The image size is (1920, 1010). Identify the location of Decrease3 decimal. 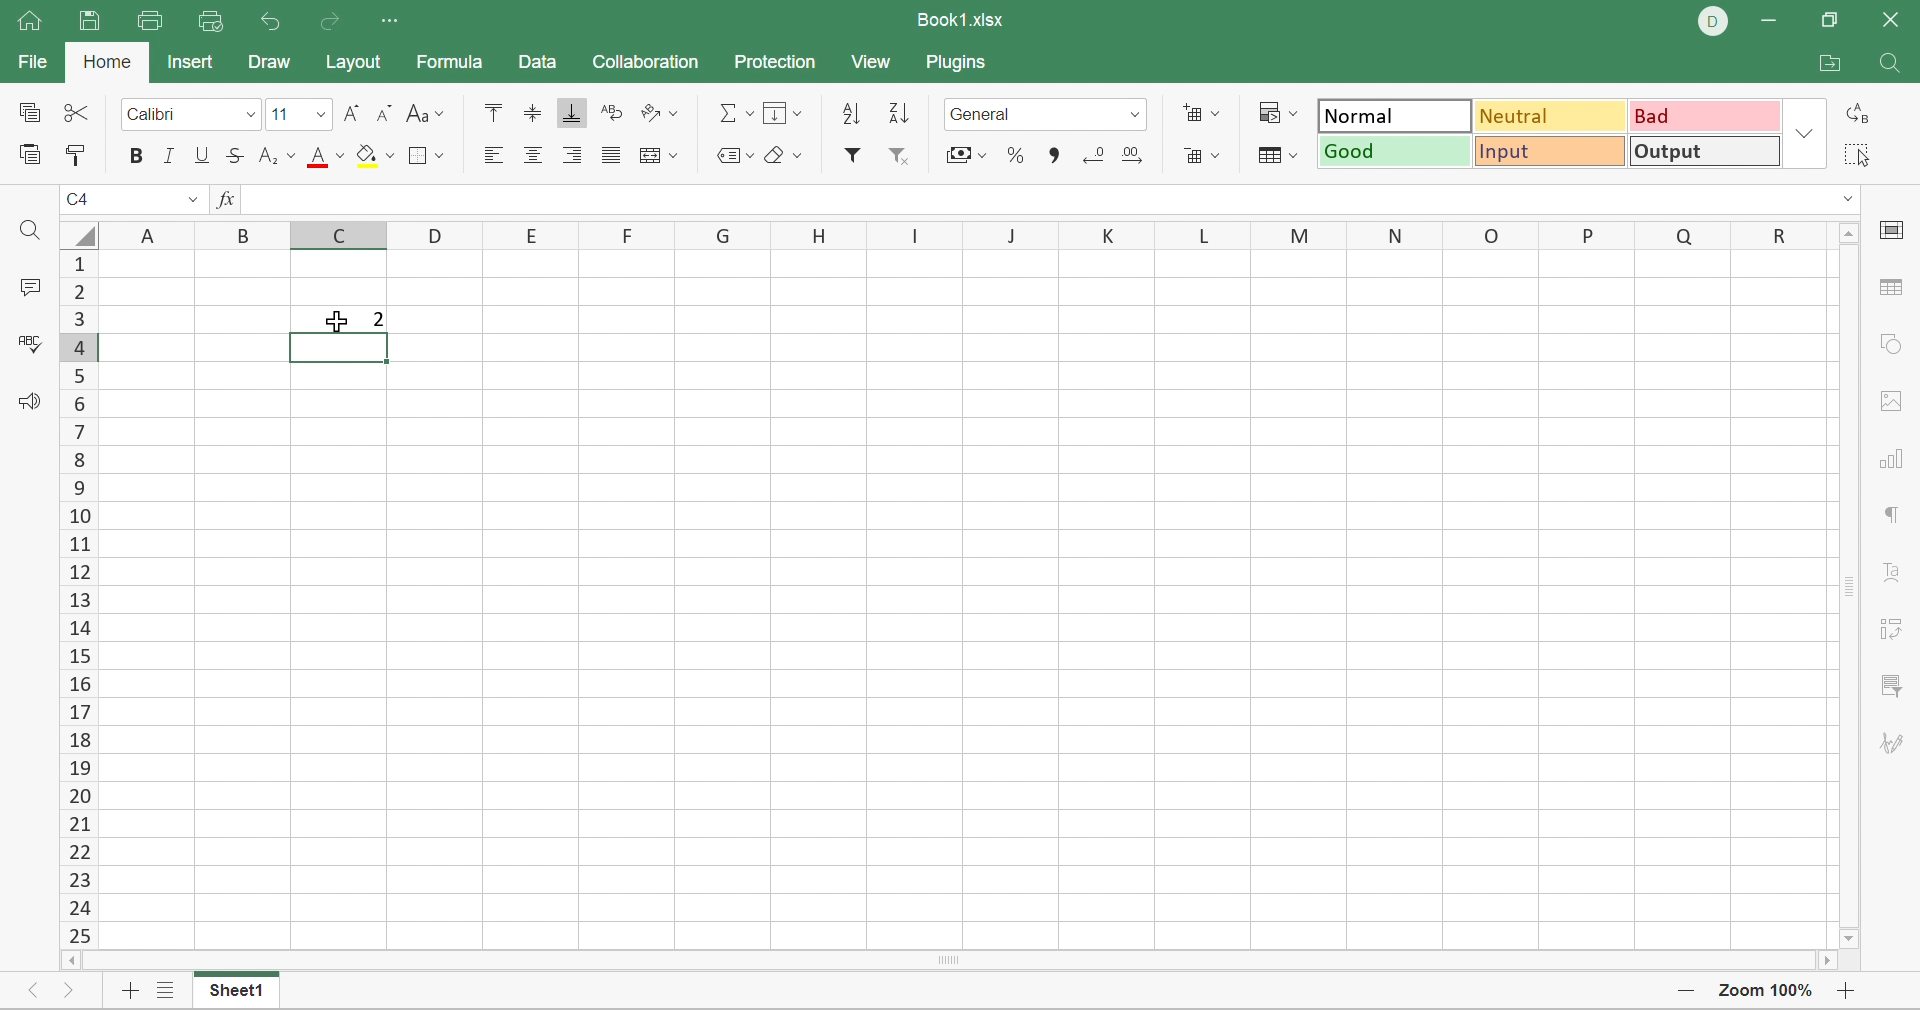
(1096, 153).